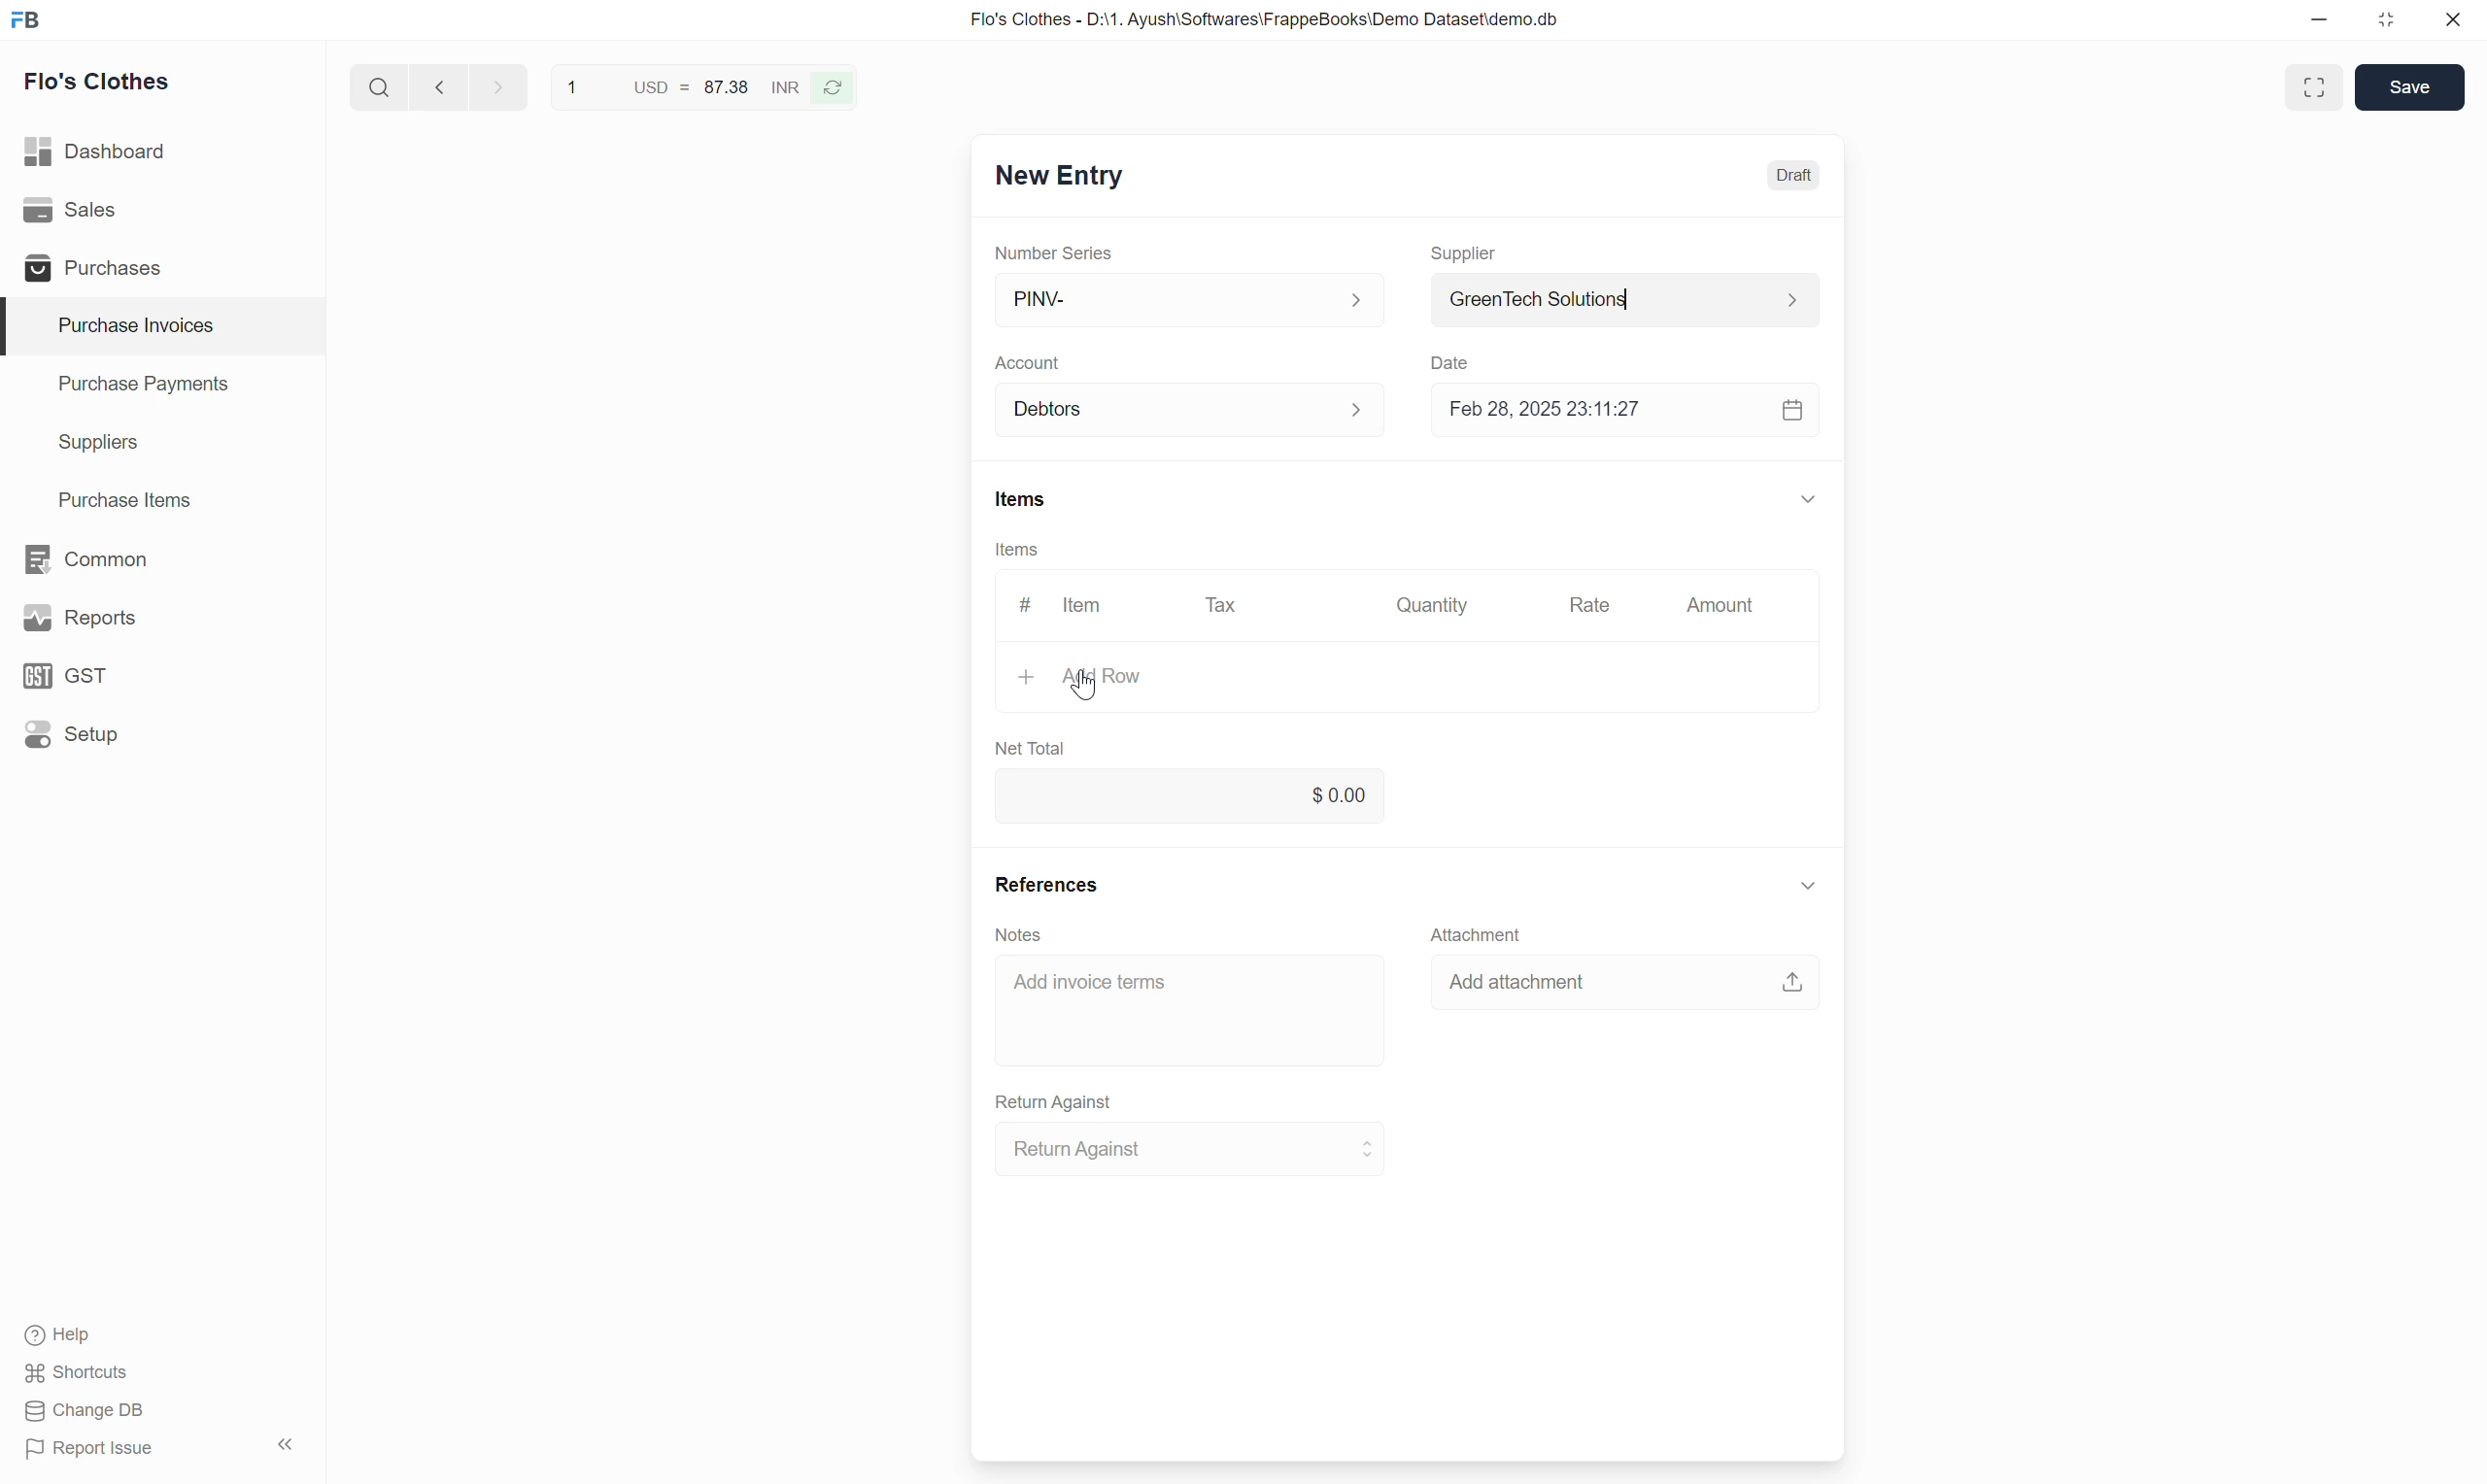 The width and height of the screenshot is (2487, 1484). I want to click on Notes, so click(1018, 935).